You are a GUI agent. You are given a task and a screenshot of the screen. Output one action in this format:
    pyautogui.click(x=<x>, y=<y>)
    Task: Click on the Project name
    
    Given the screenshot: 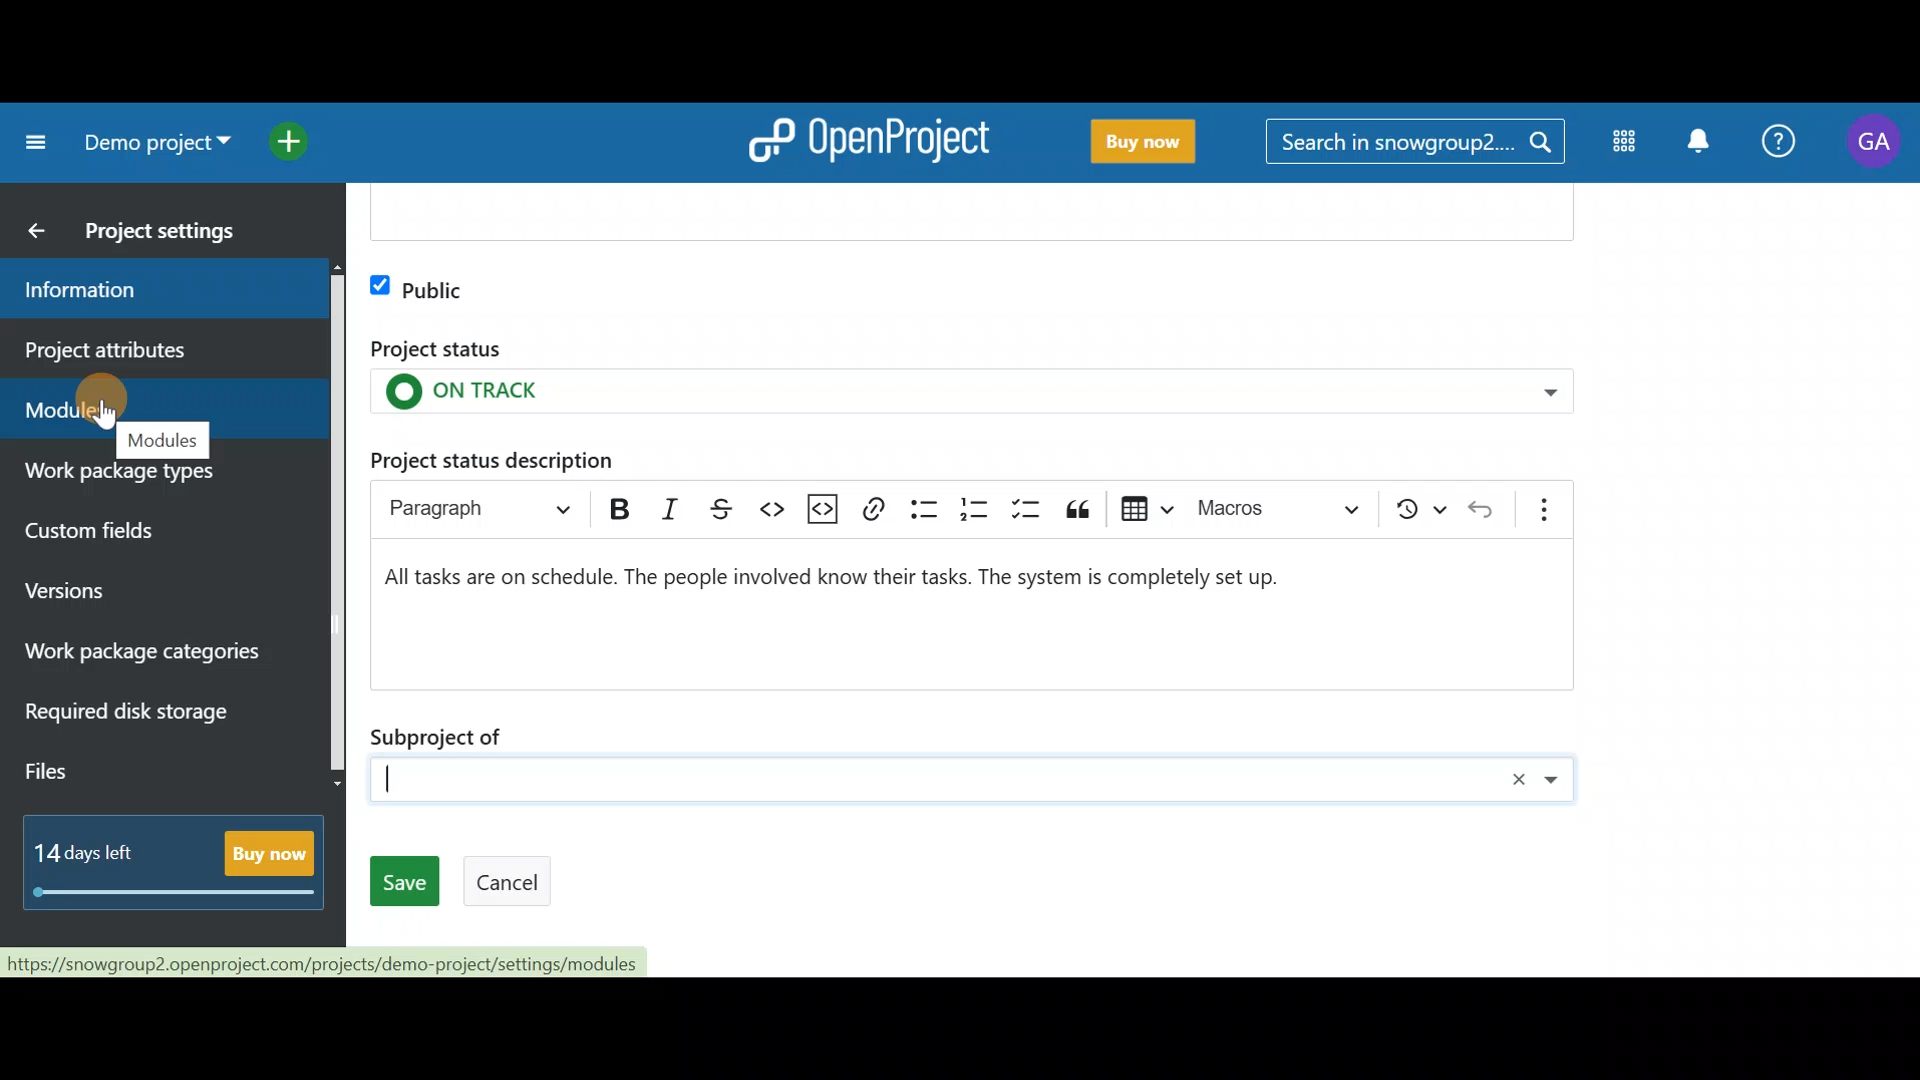 What is the action you would take?
    pyautogui.click(x=152, y=142)
    